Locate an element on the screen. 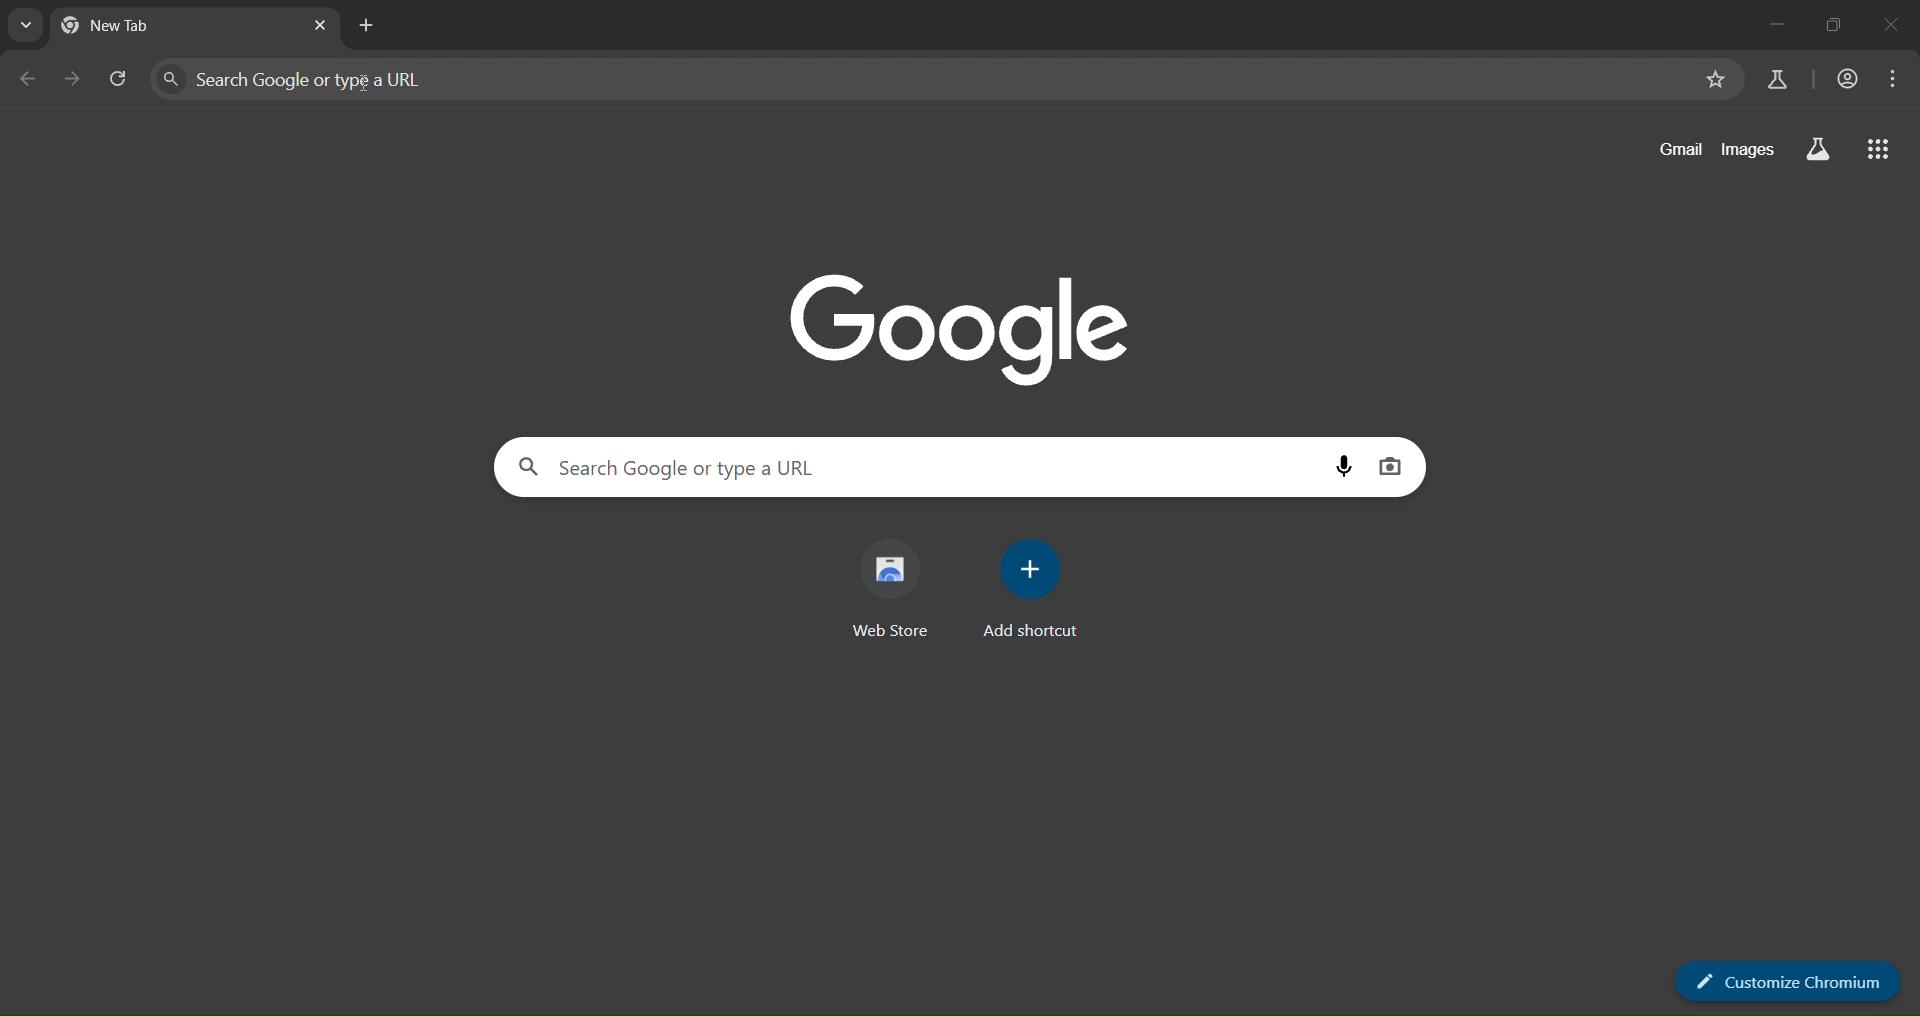  reload is located at coordinates (124, 81).